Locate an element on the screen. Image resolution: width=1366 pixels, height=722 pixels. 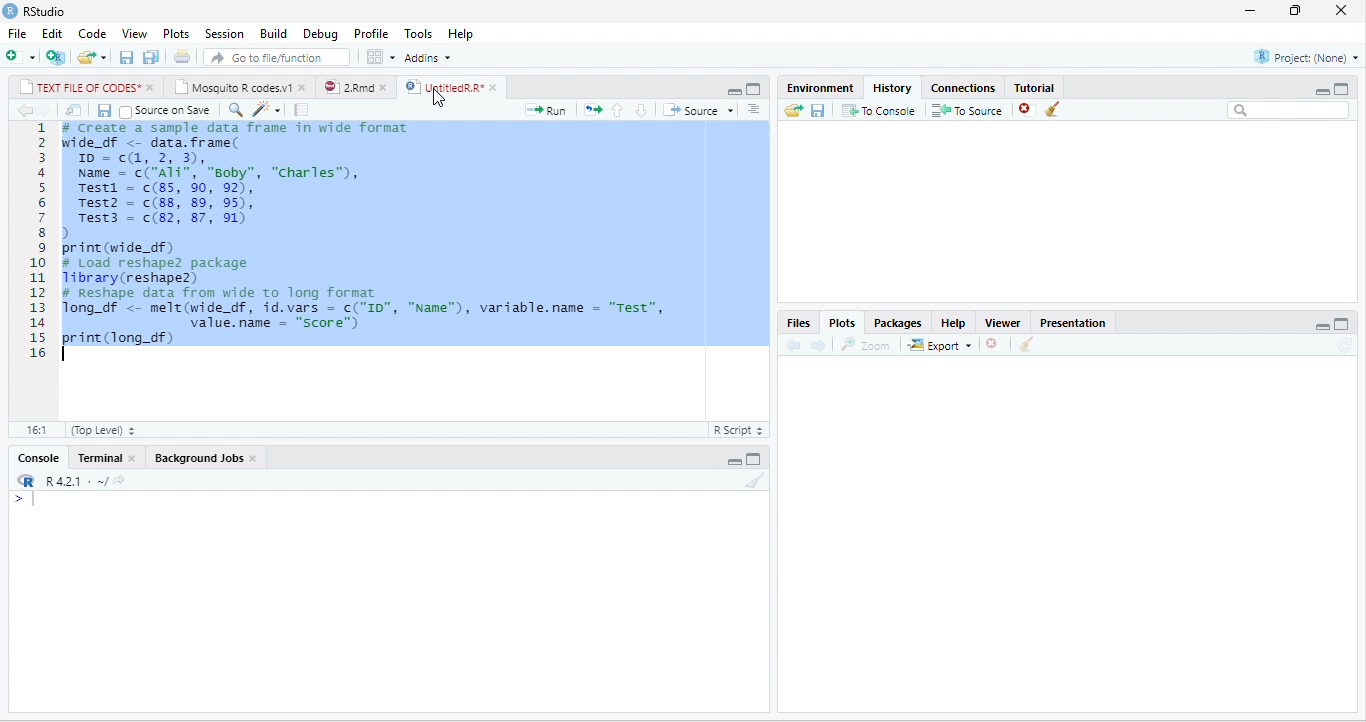
TEXT FILE OF CODES is located at coordinates (79, 86).